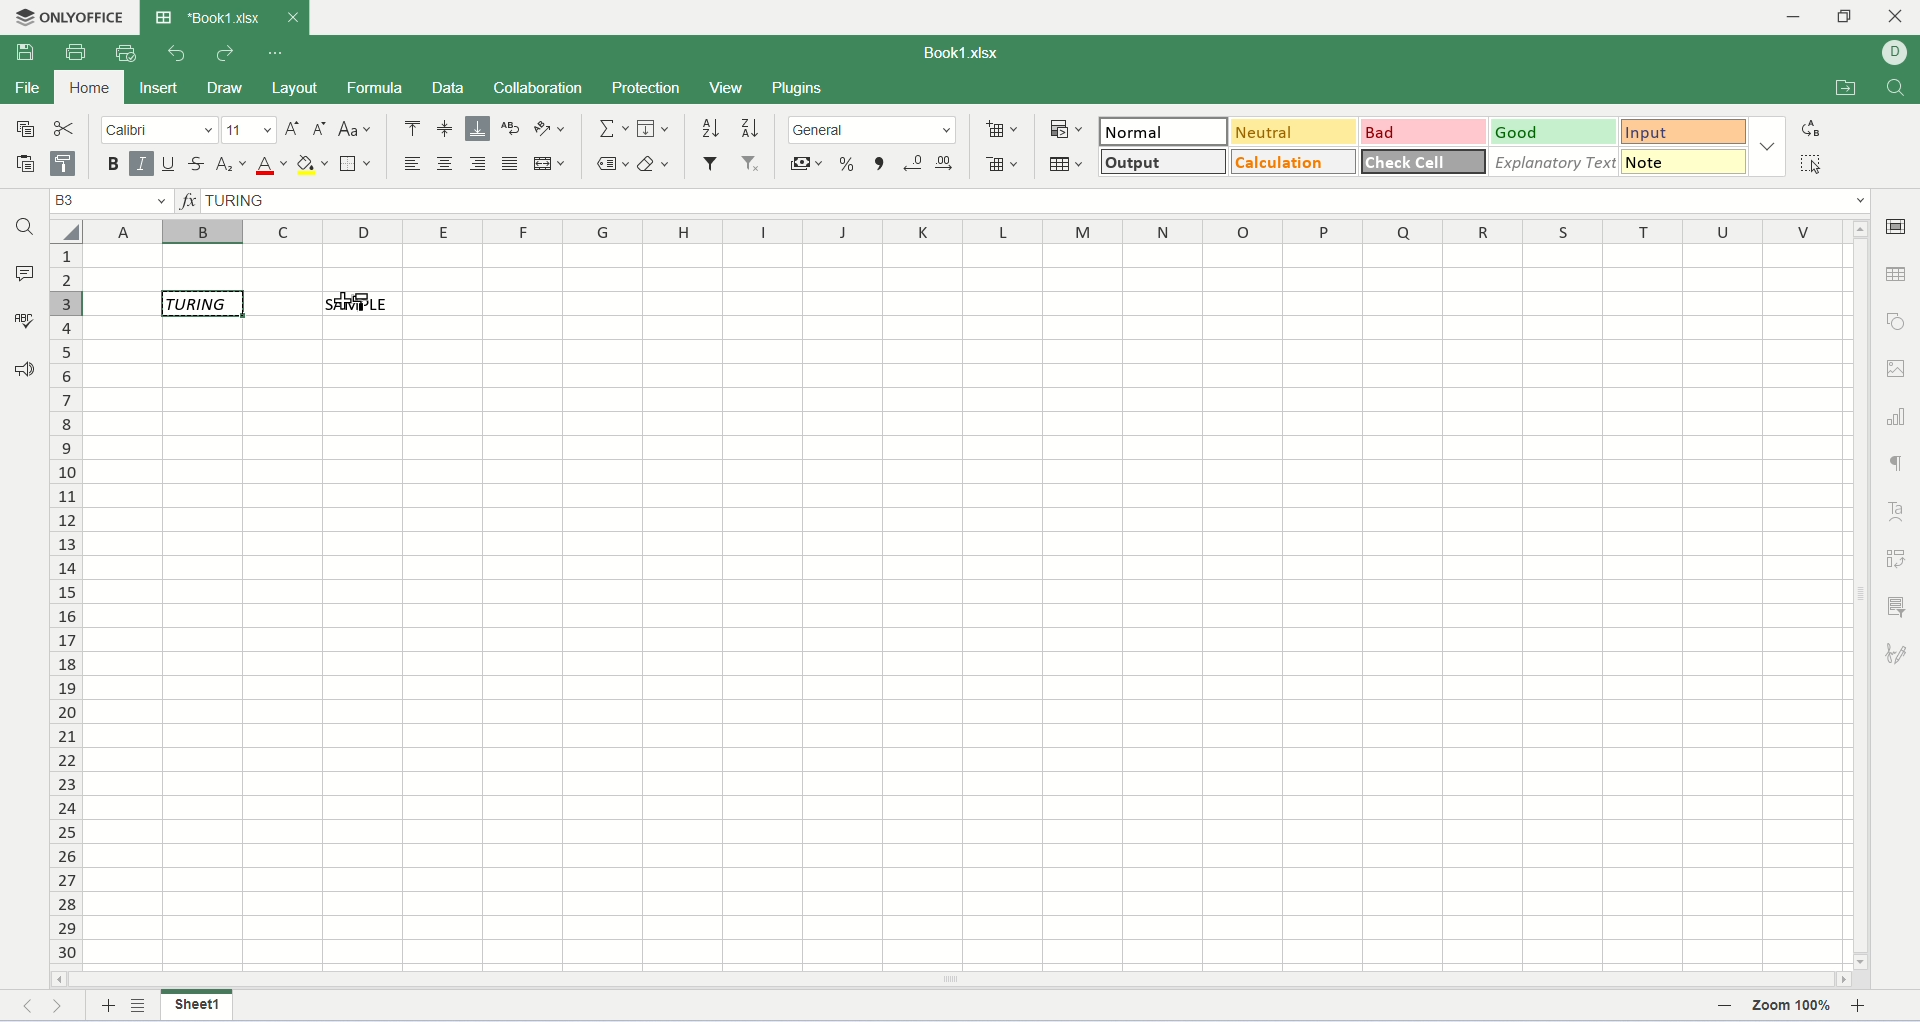 This screenshot has height=1022, width=1920. I want to click on clear, so click(654, 164).